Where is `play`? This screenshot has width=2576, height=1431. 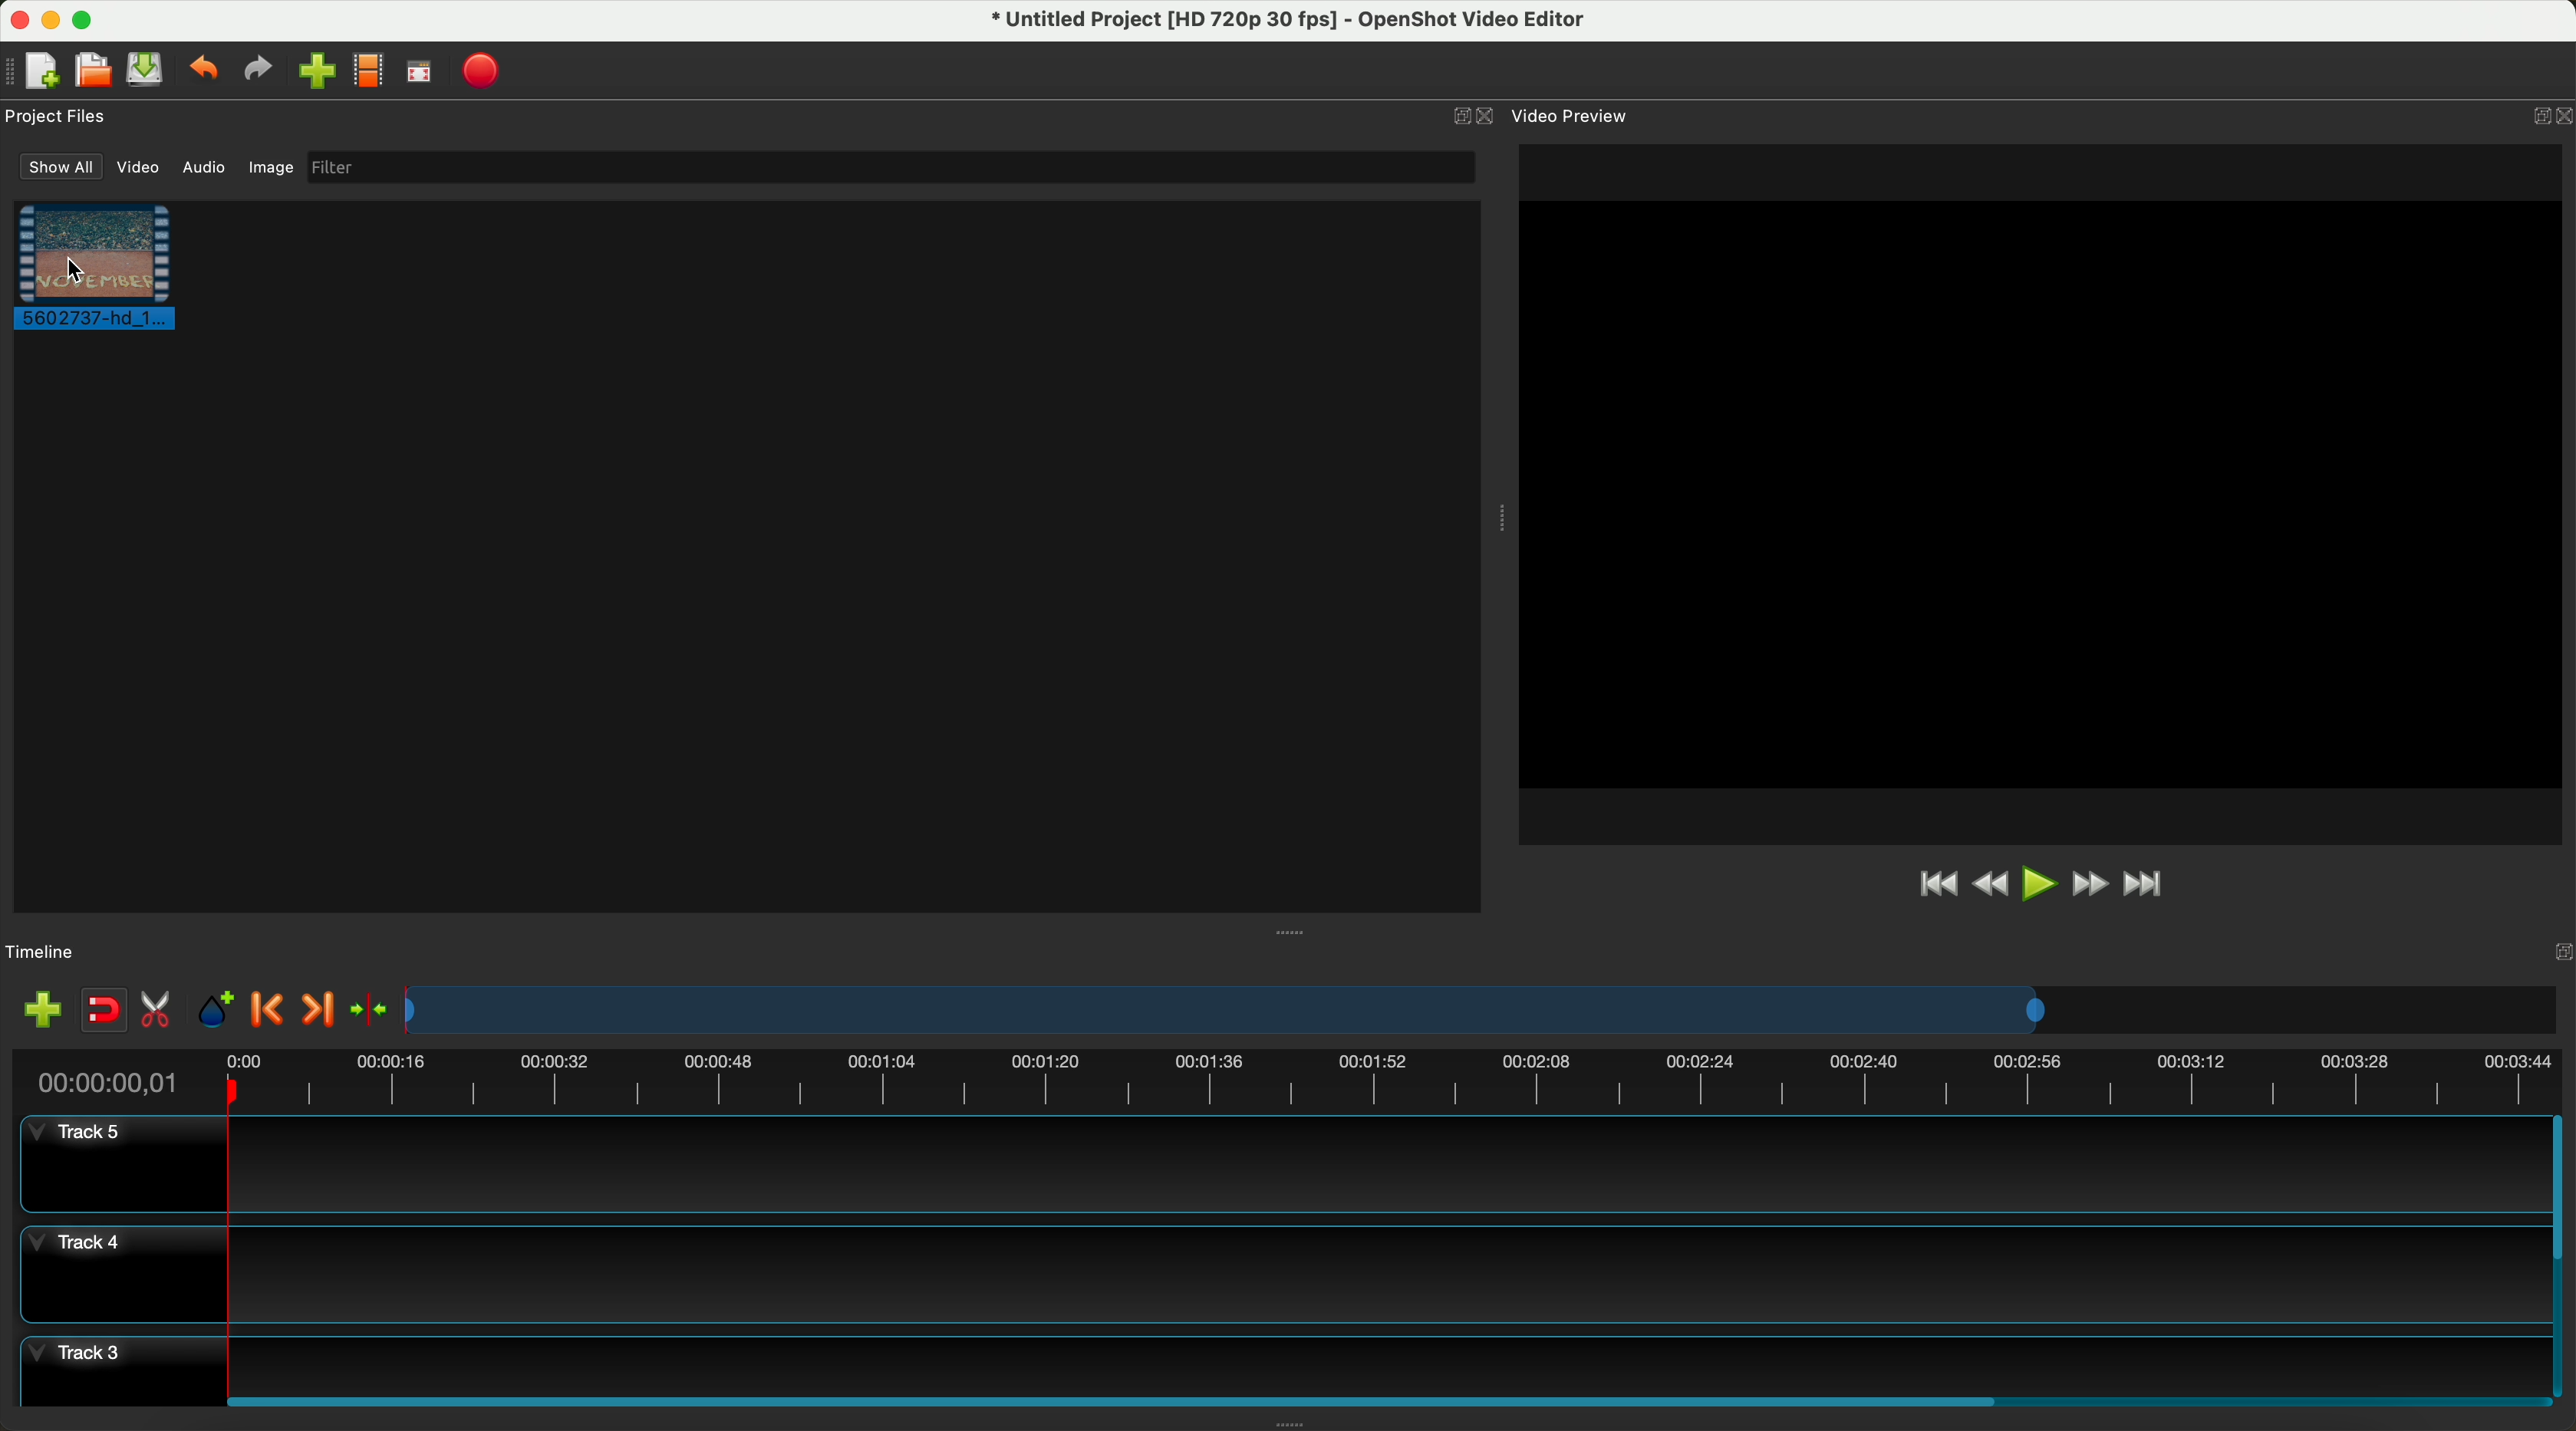
play is located at coordinates (2036, 885).